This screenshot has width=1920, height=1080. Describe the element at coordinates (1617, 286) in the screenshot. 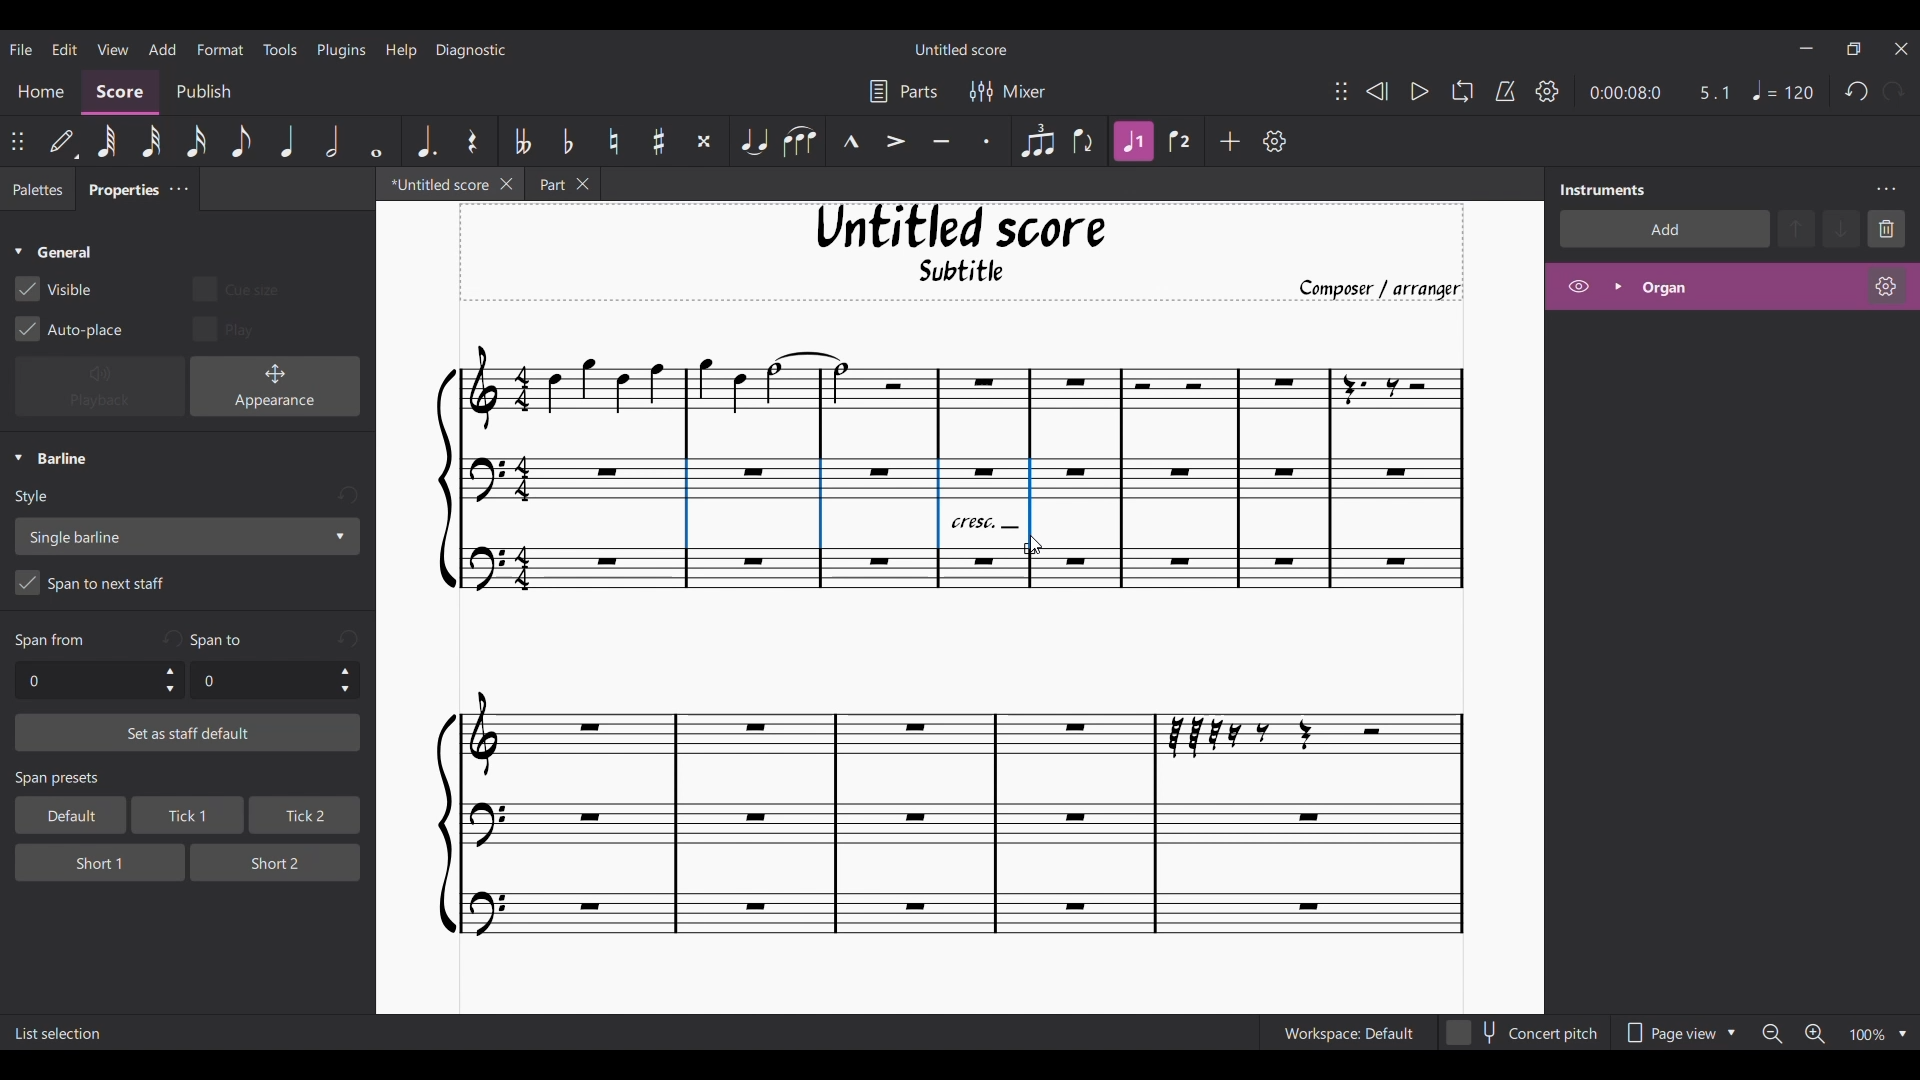

I see `Expand Organ` at that location.